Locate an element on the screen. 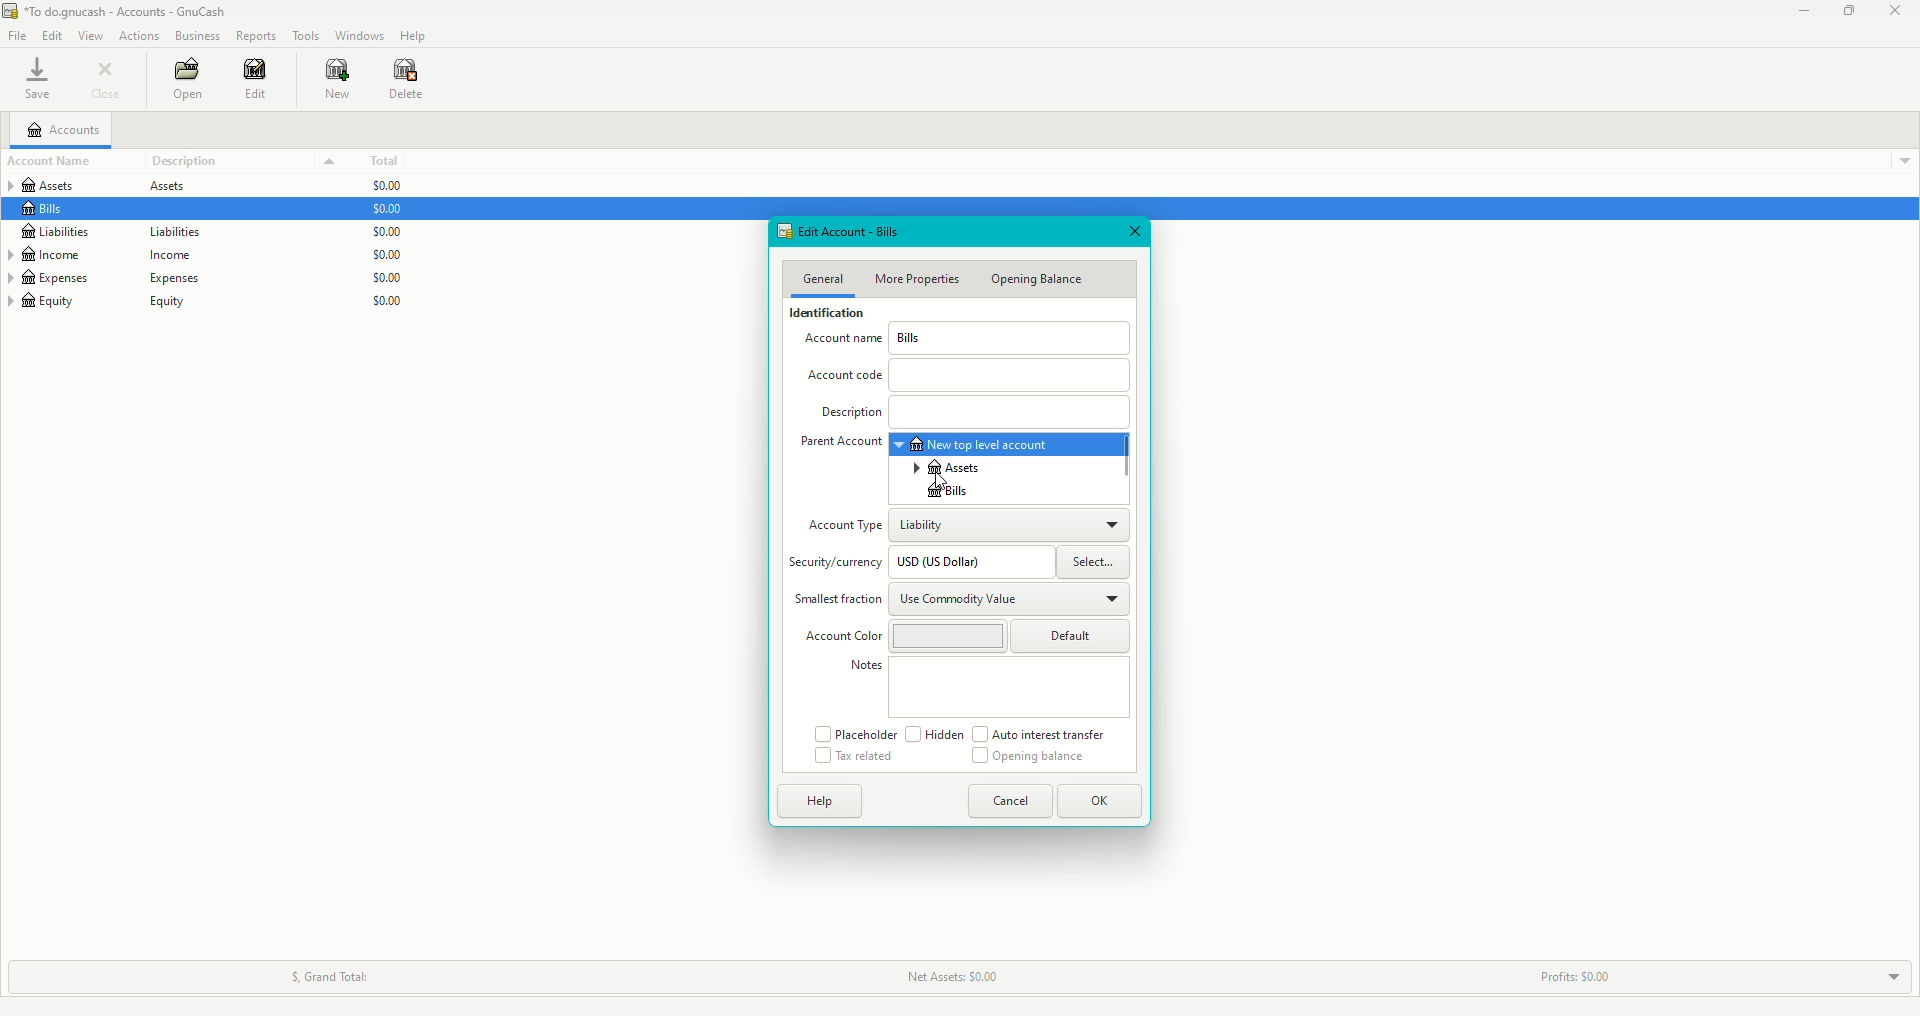 The image size is (1920, 1016). Notes is located at coordinates (863, 669).